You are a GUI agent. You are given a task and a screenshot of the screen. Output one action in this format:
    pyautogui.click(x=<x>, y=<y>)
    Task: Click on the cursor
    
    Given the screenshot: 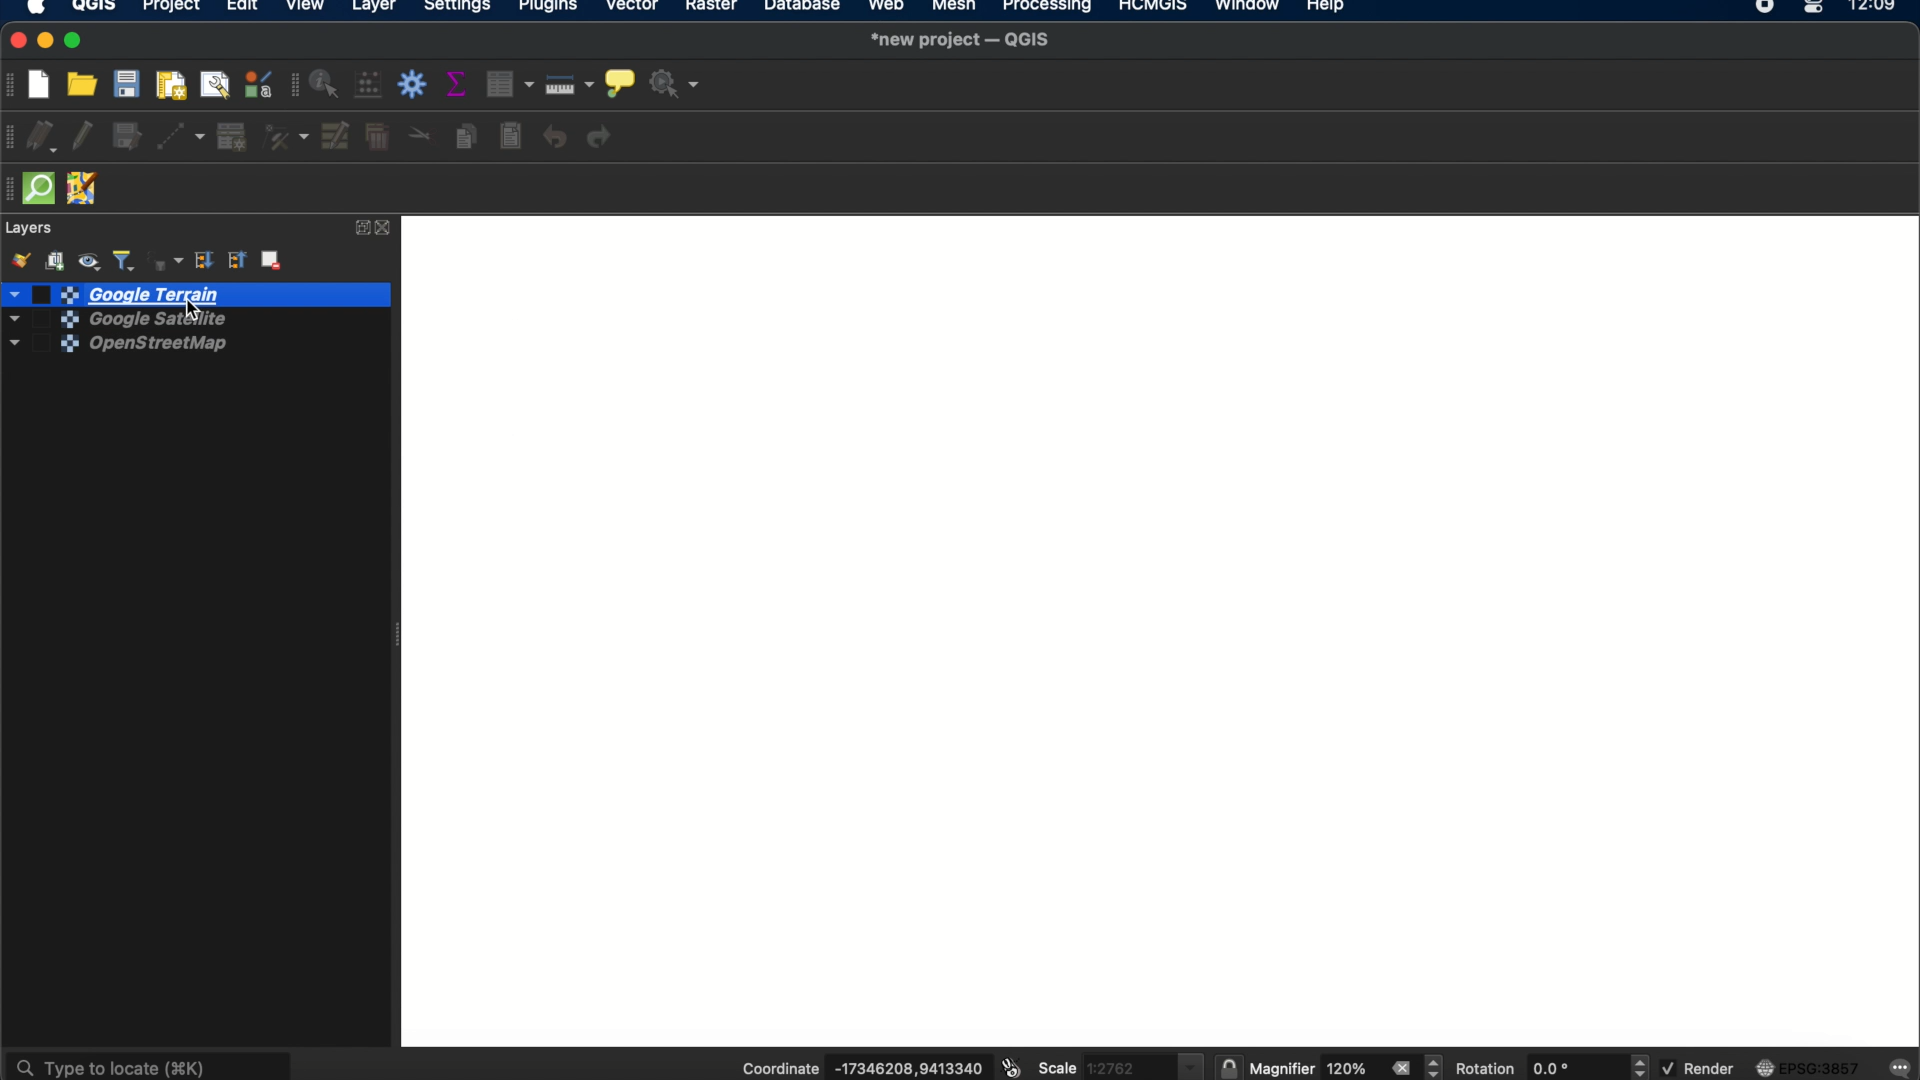 What is the action you would take?
    pyautogui.click(x=193, y=305)
    